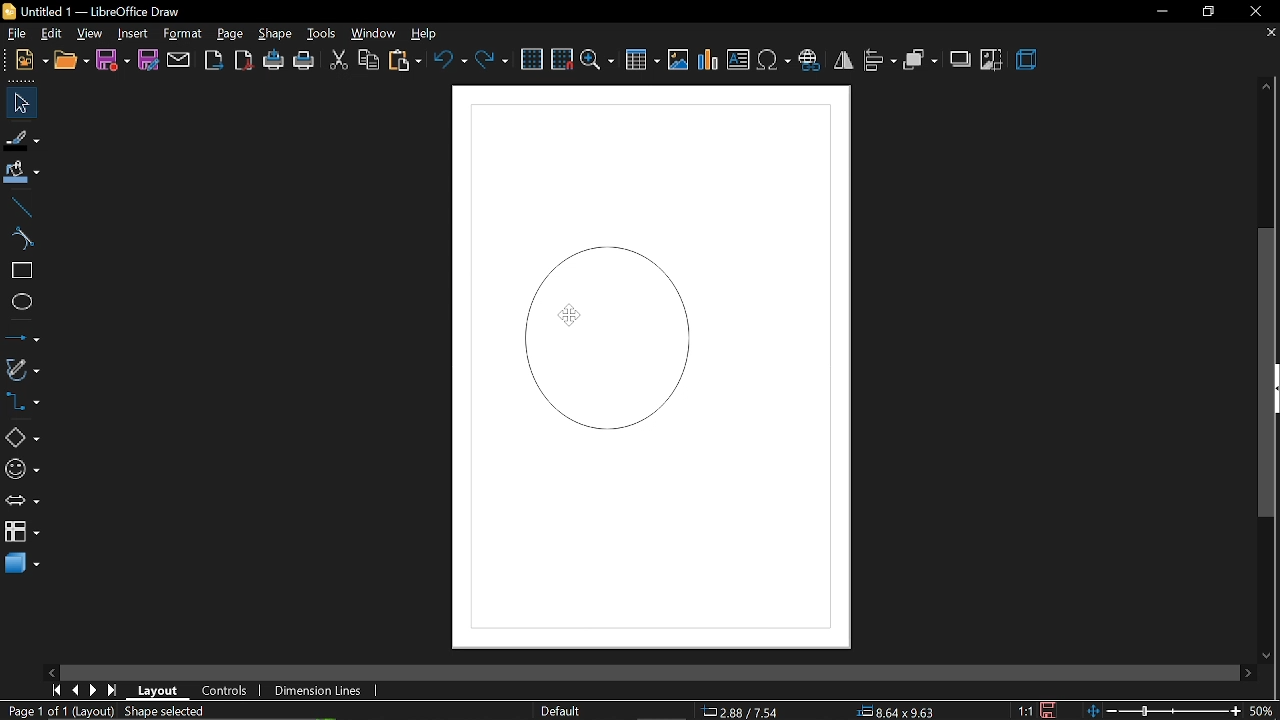 The width and height of the screenshot is (1280, 720). What do you see at coordinates (88, 34) in the screenshot?
I see `view` at bounding box center [88, 34].